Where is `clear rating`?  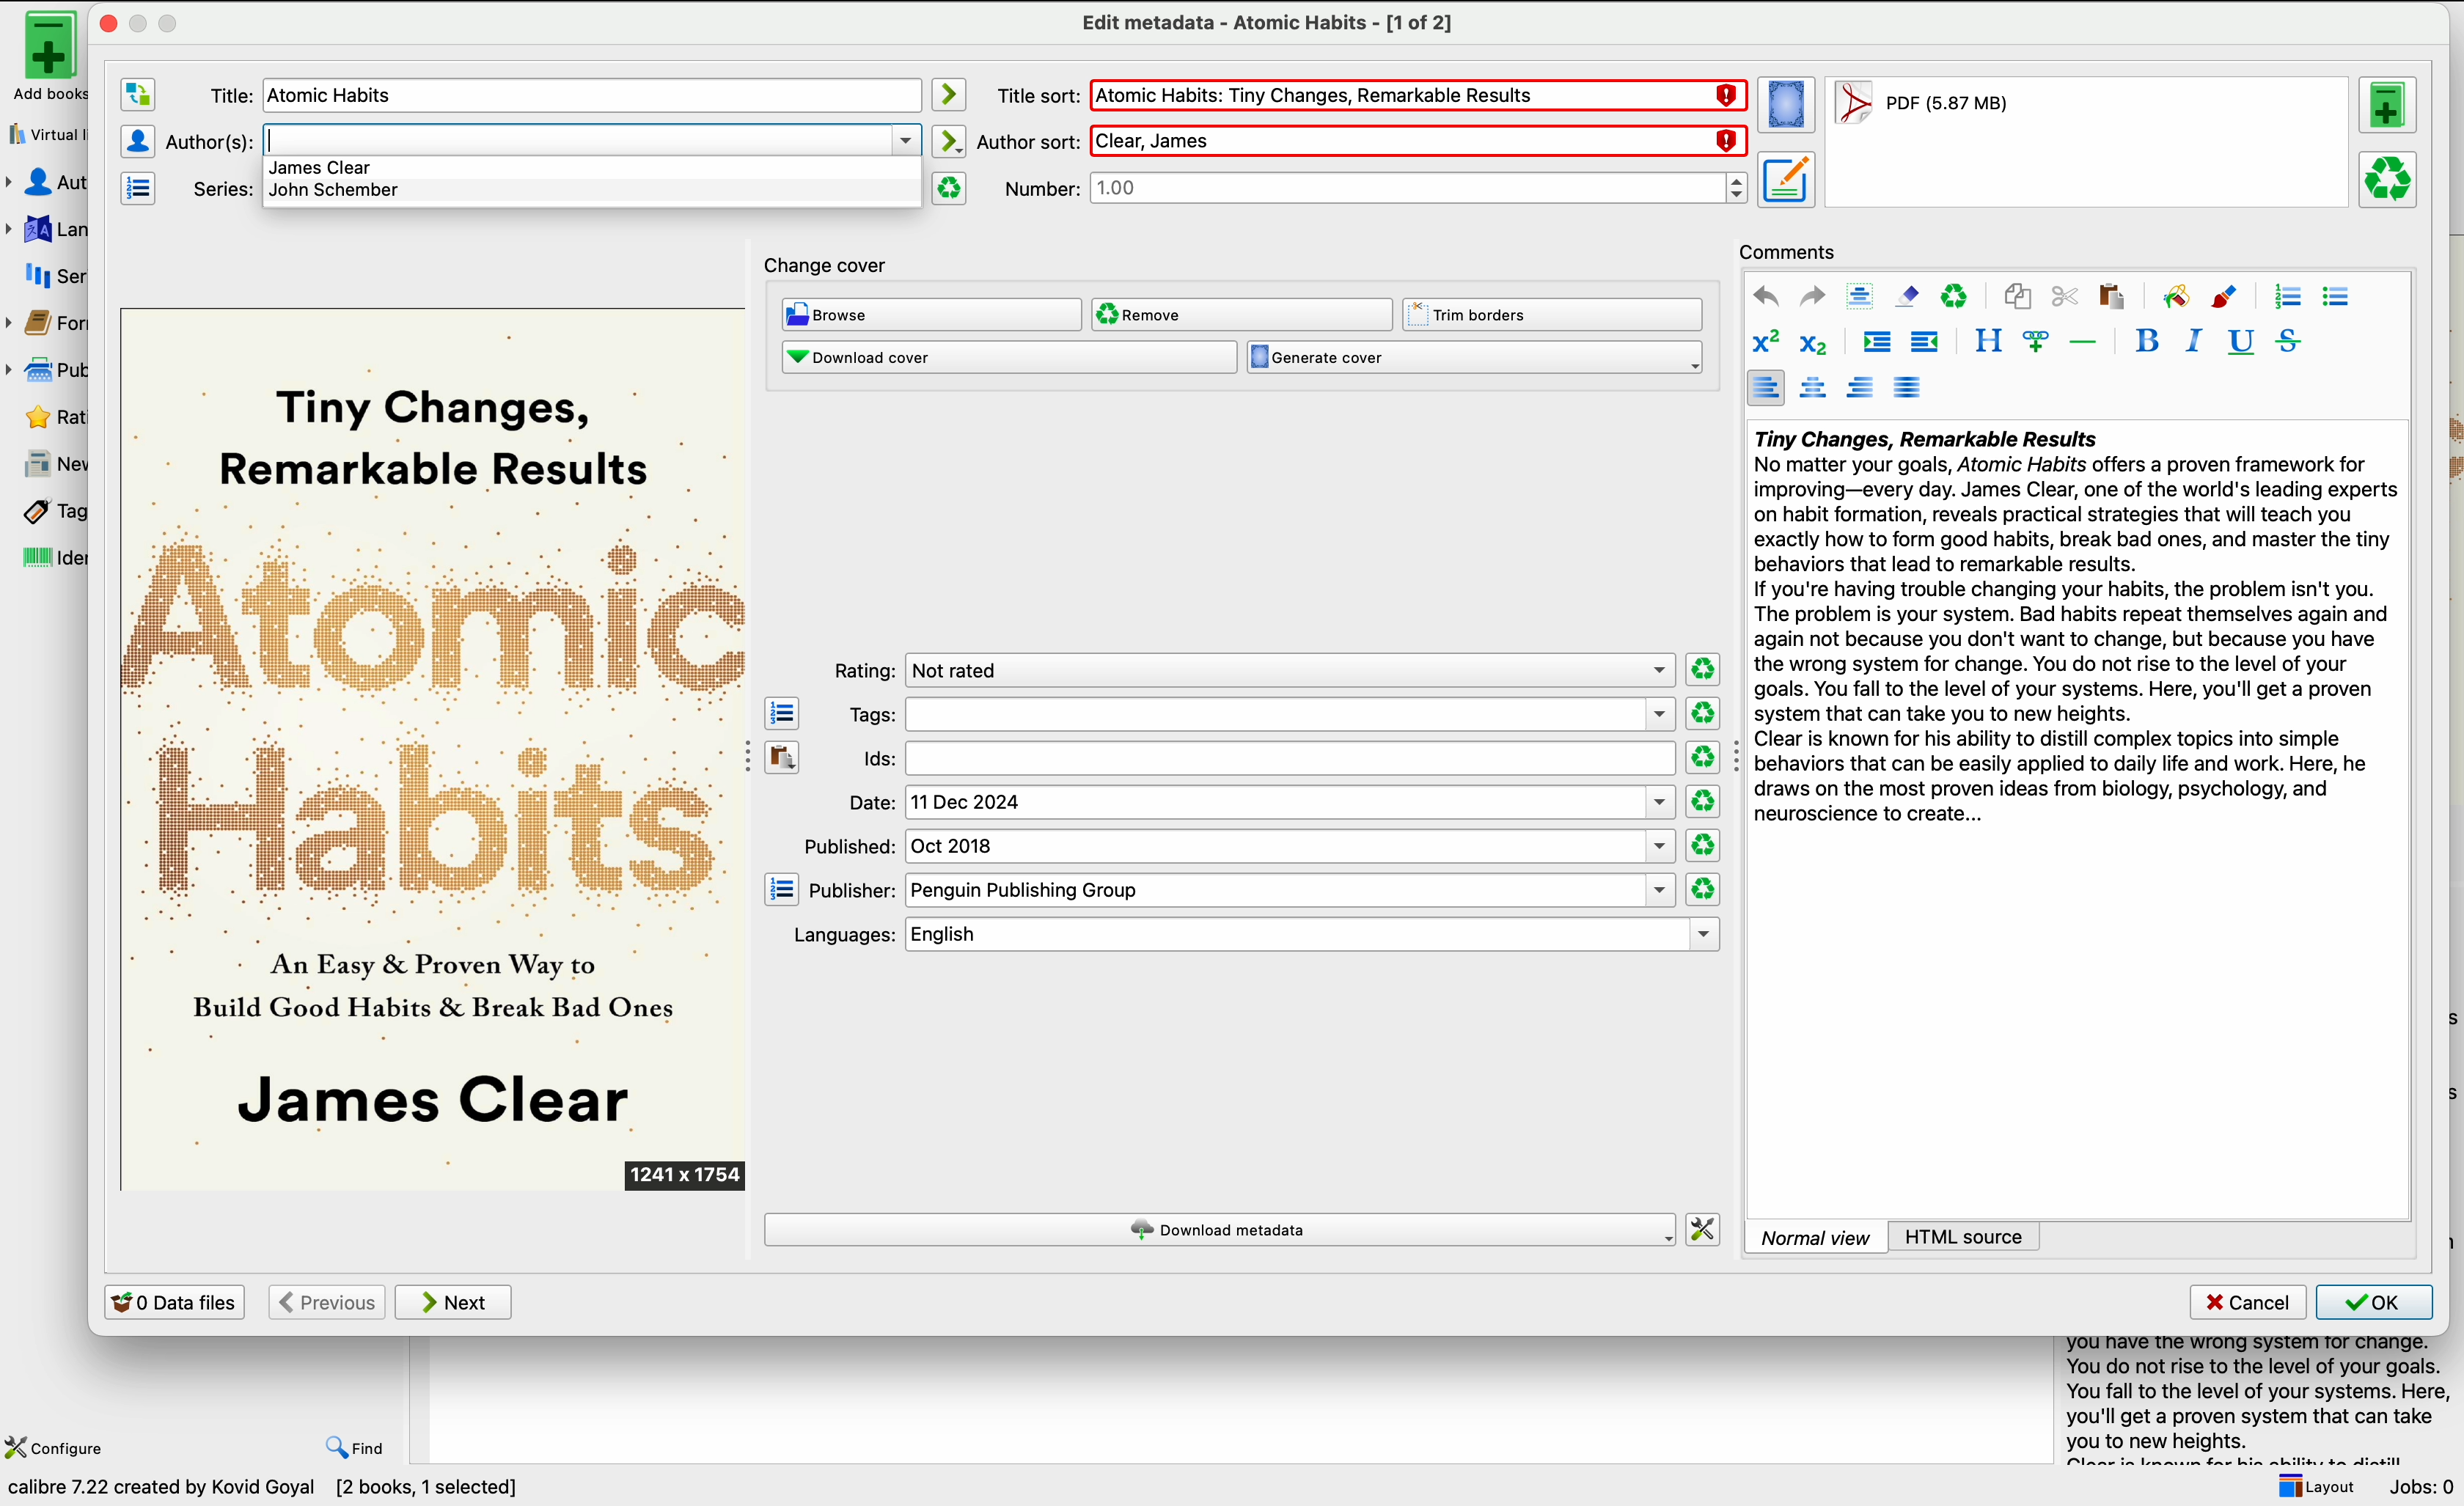 clear rating is located at coordinates (1702, 667).